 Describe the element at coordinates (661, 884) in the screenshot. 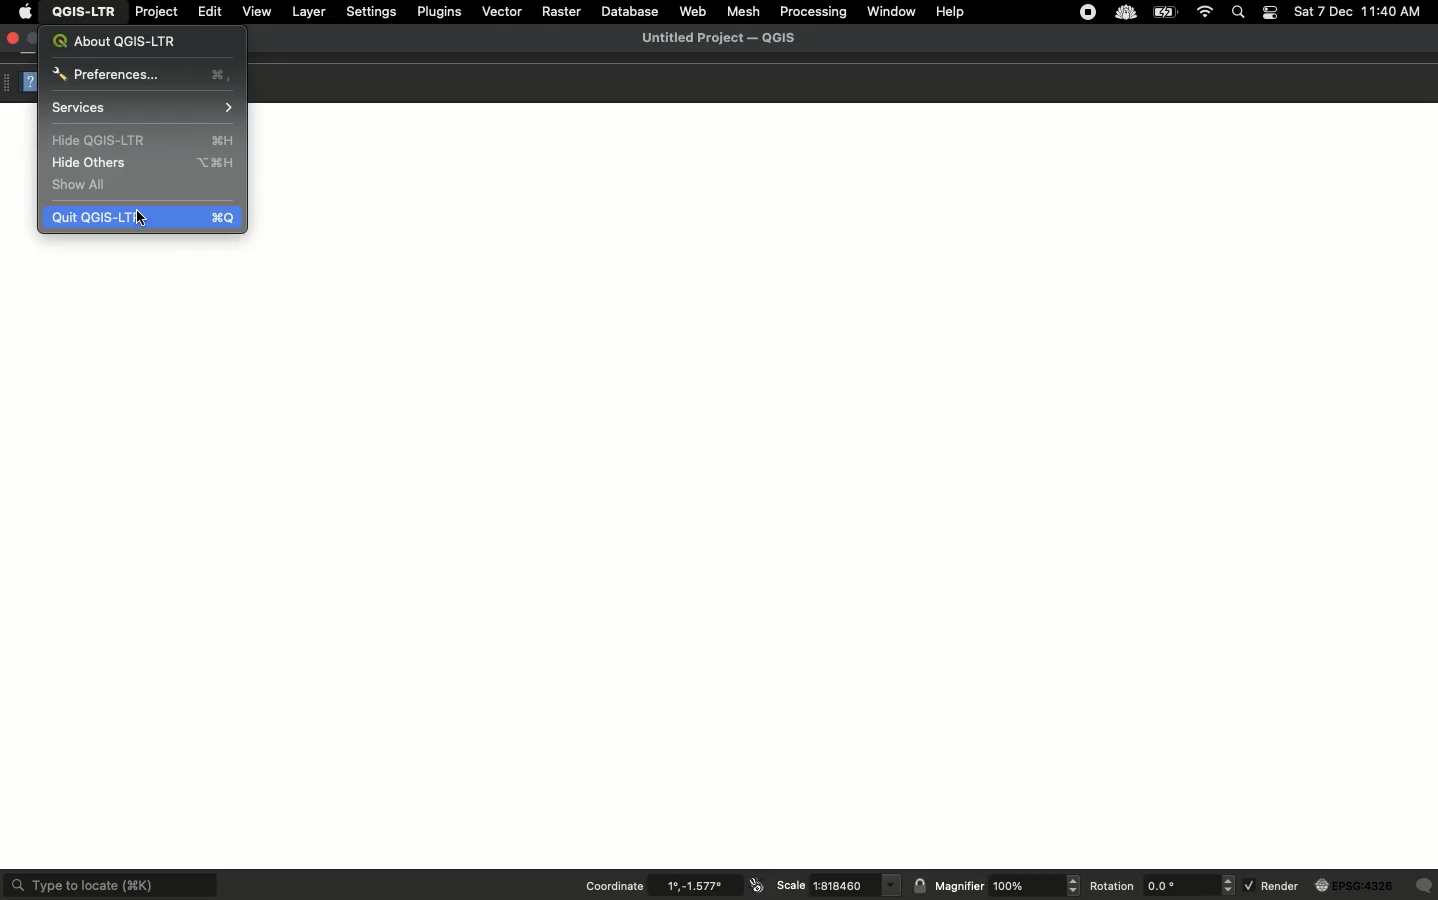

I see `Coordinate` at that location.